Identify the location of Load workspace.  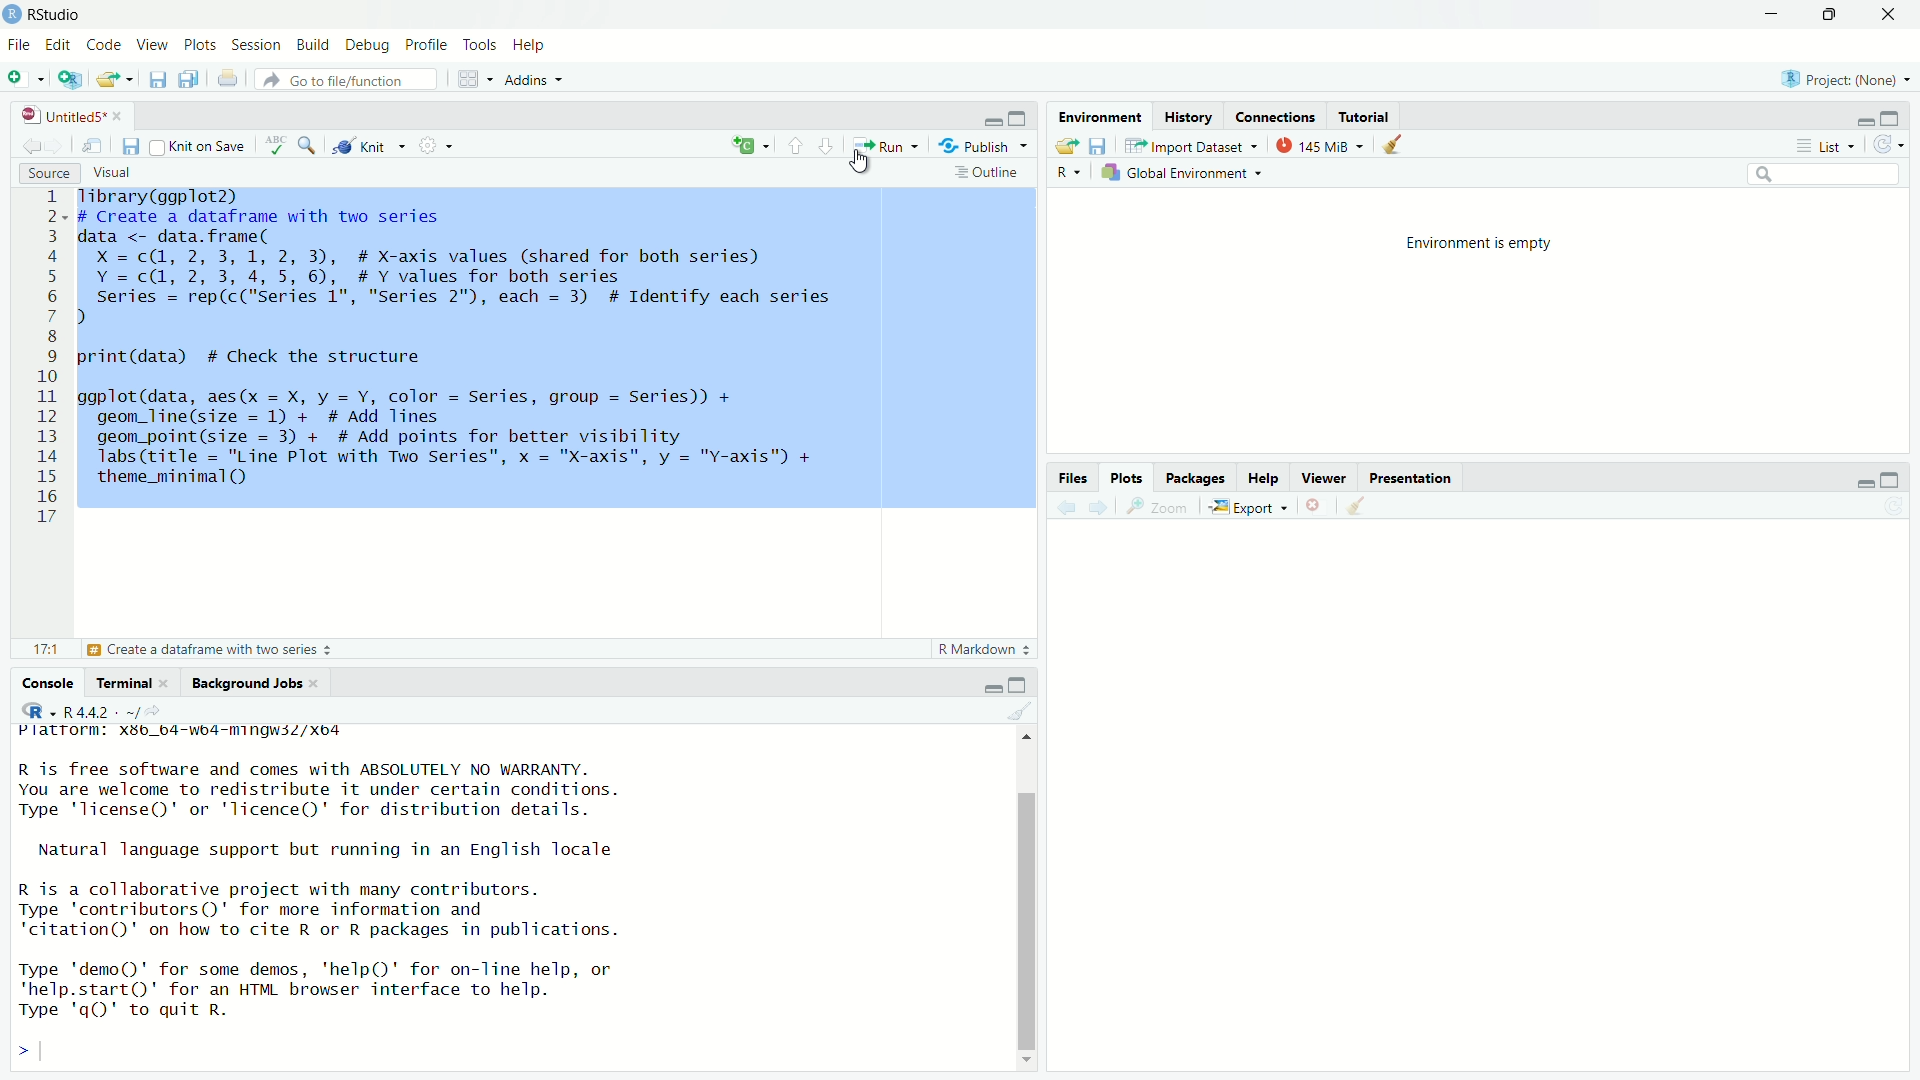
(1067, 147).